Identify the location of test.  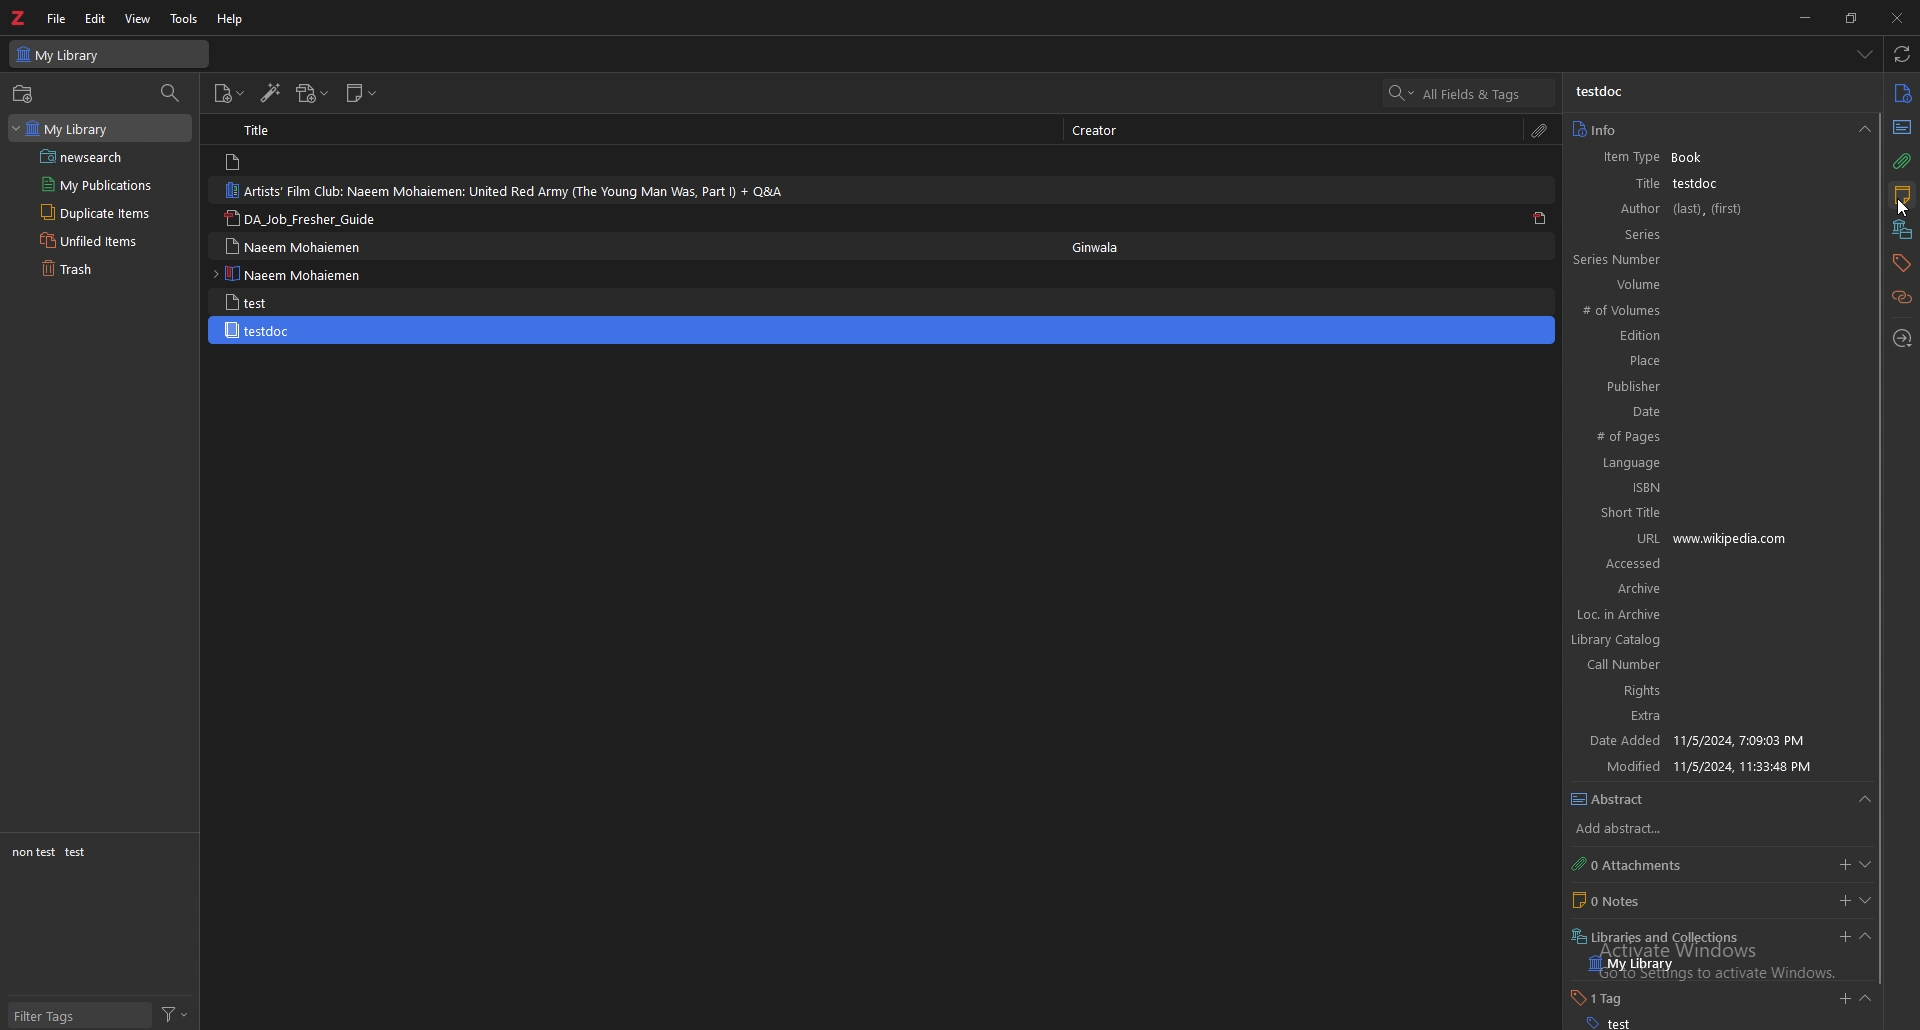
(77, 852).